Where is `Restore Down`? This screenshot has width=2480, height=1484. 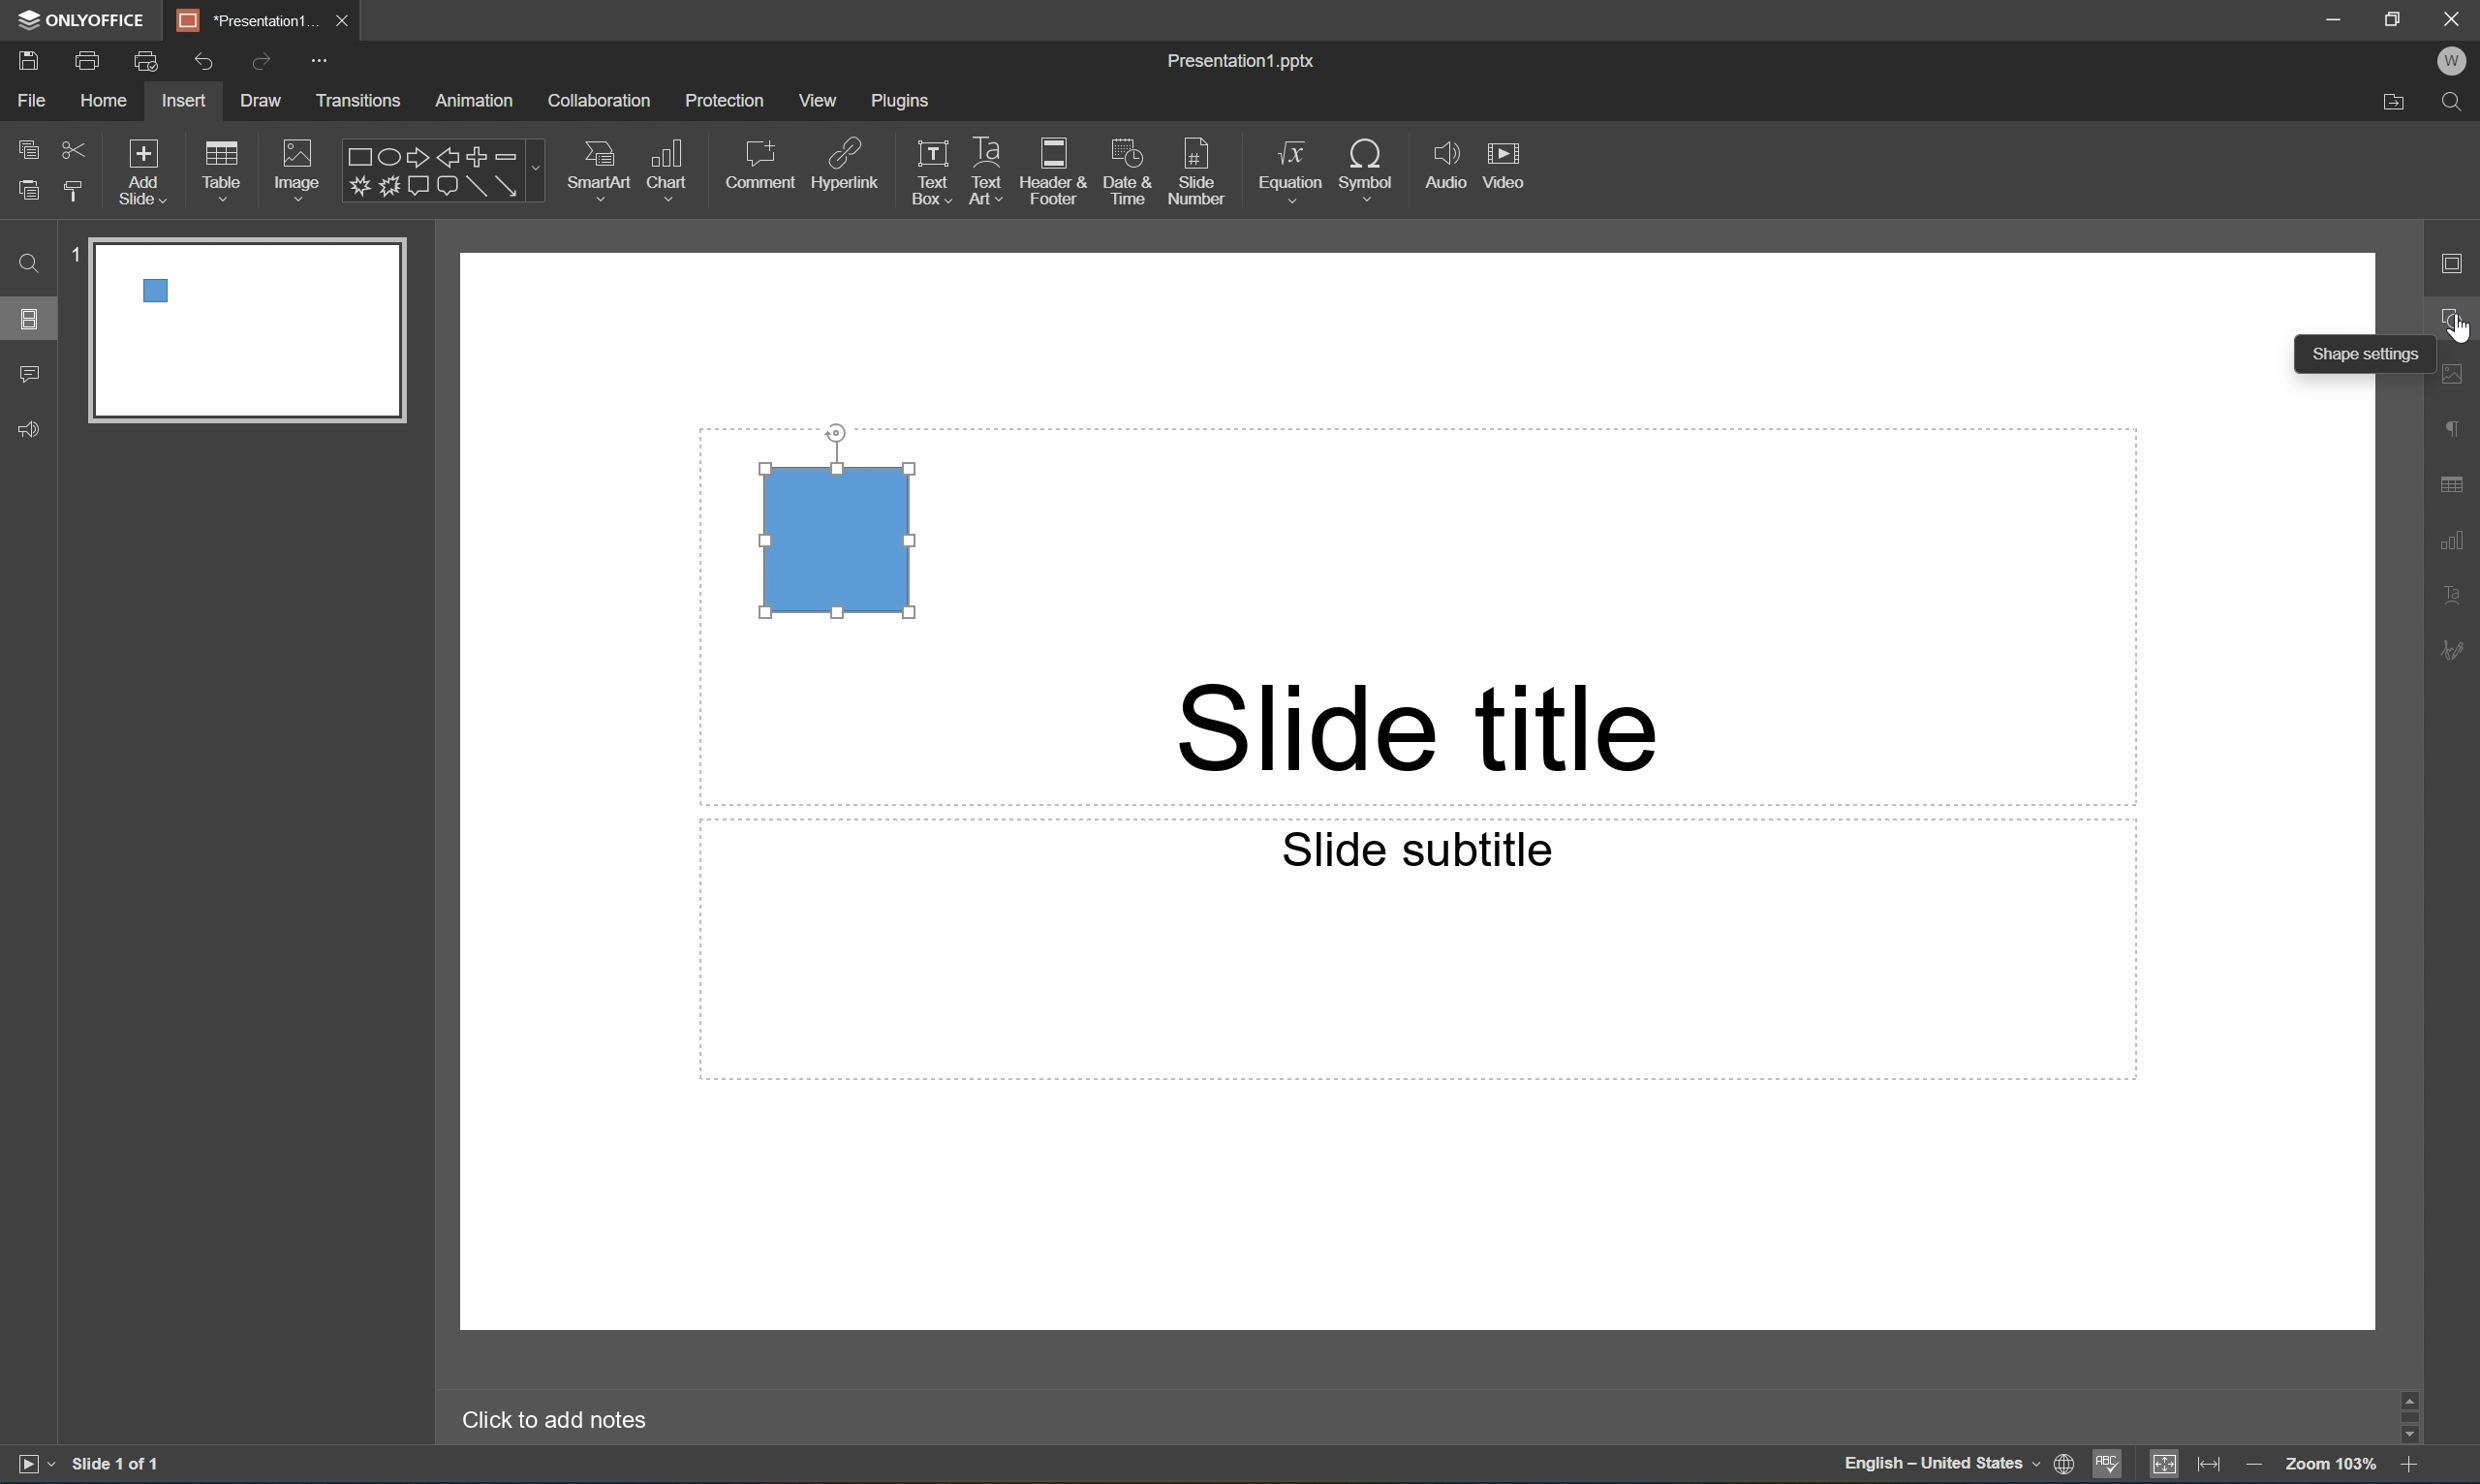
Restore Down is located at coordinates (2395, 15).